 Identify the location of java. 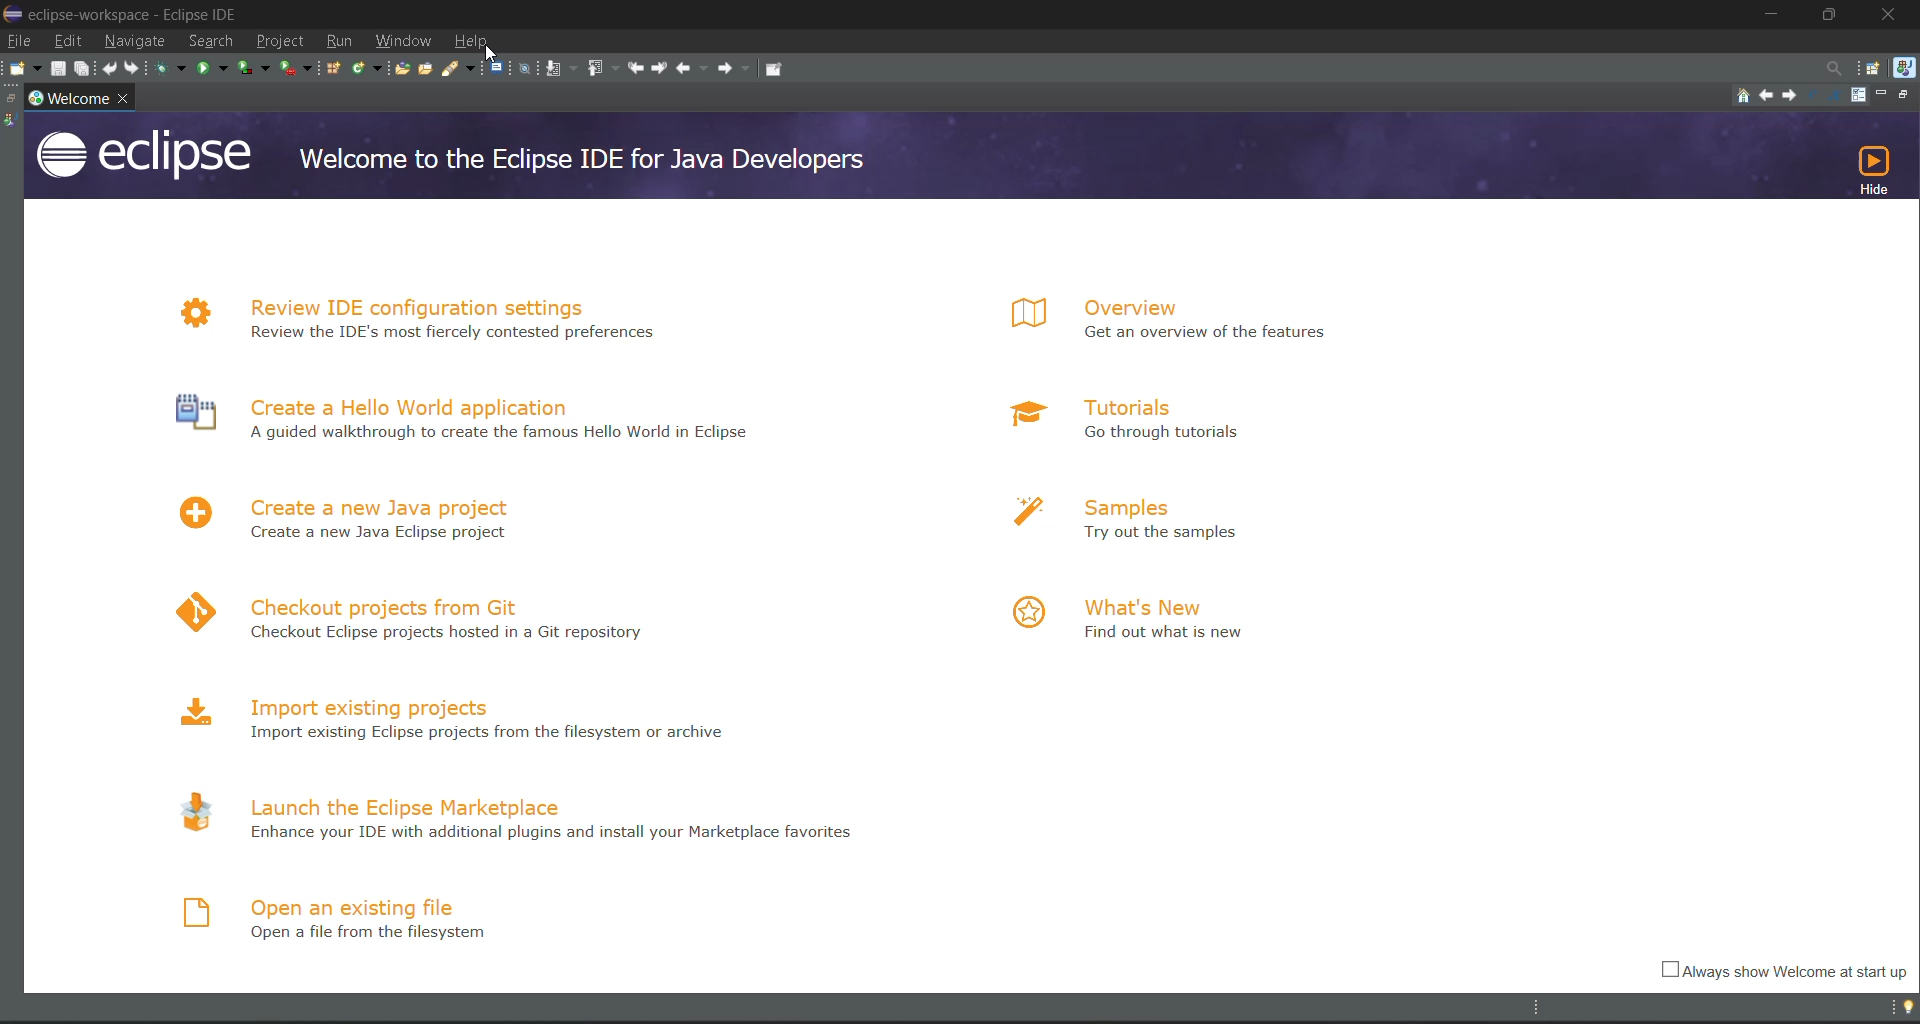
(12, 121).